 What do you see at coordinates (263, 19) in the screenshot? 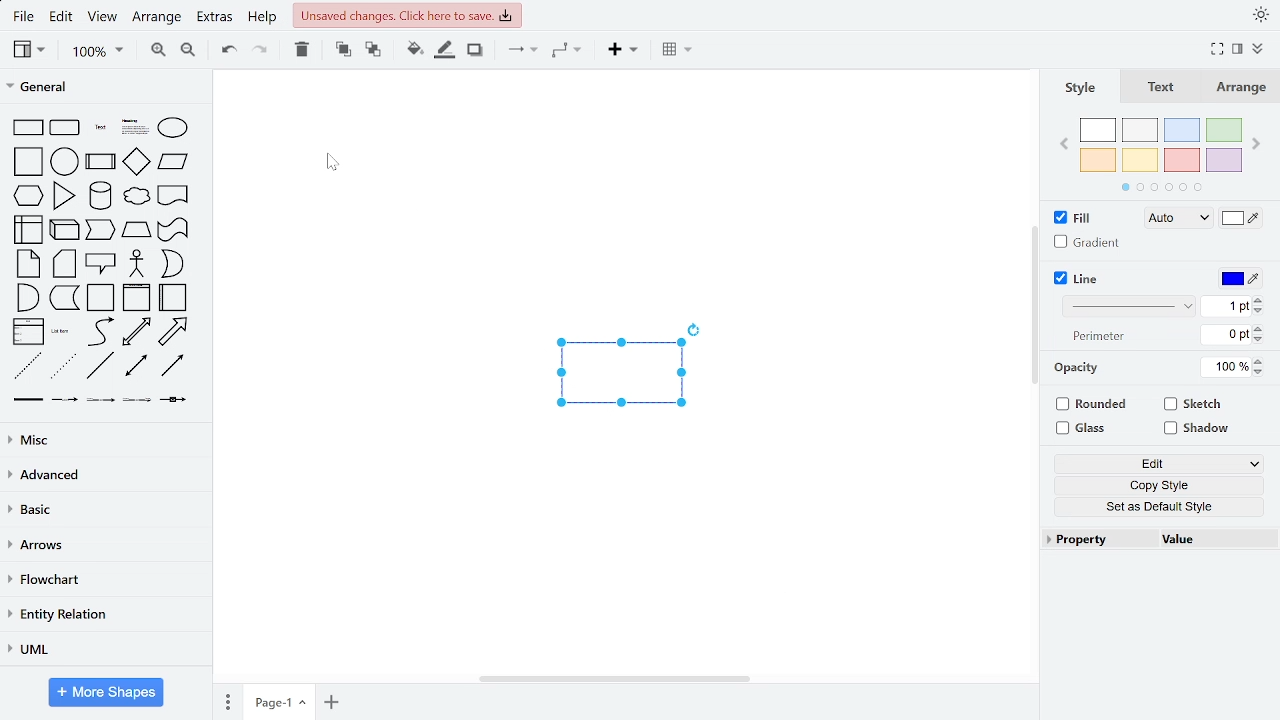
I see `help` at bounding box center [263, 19].